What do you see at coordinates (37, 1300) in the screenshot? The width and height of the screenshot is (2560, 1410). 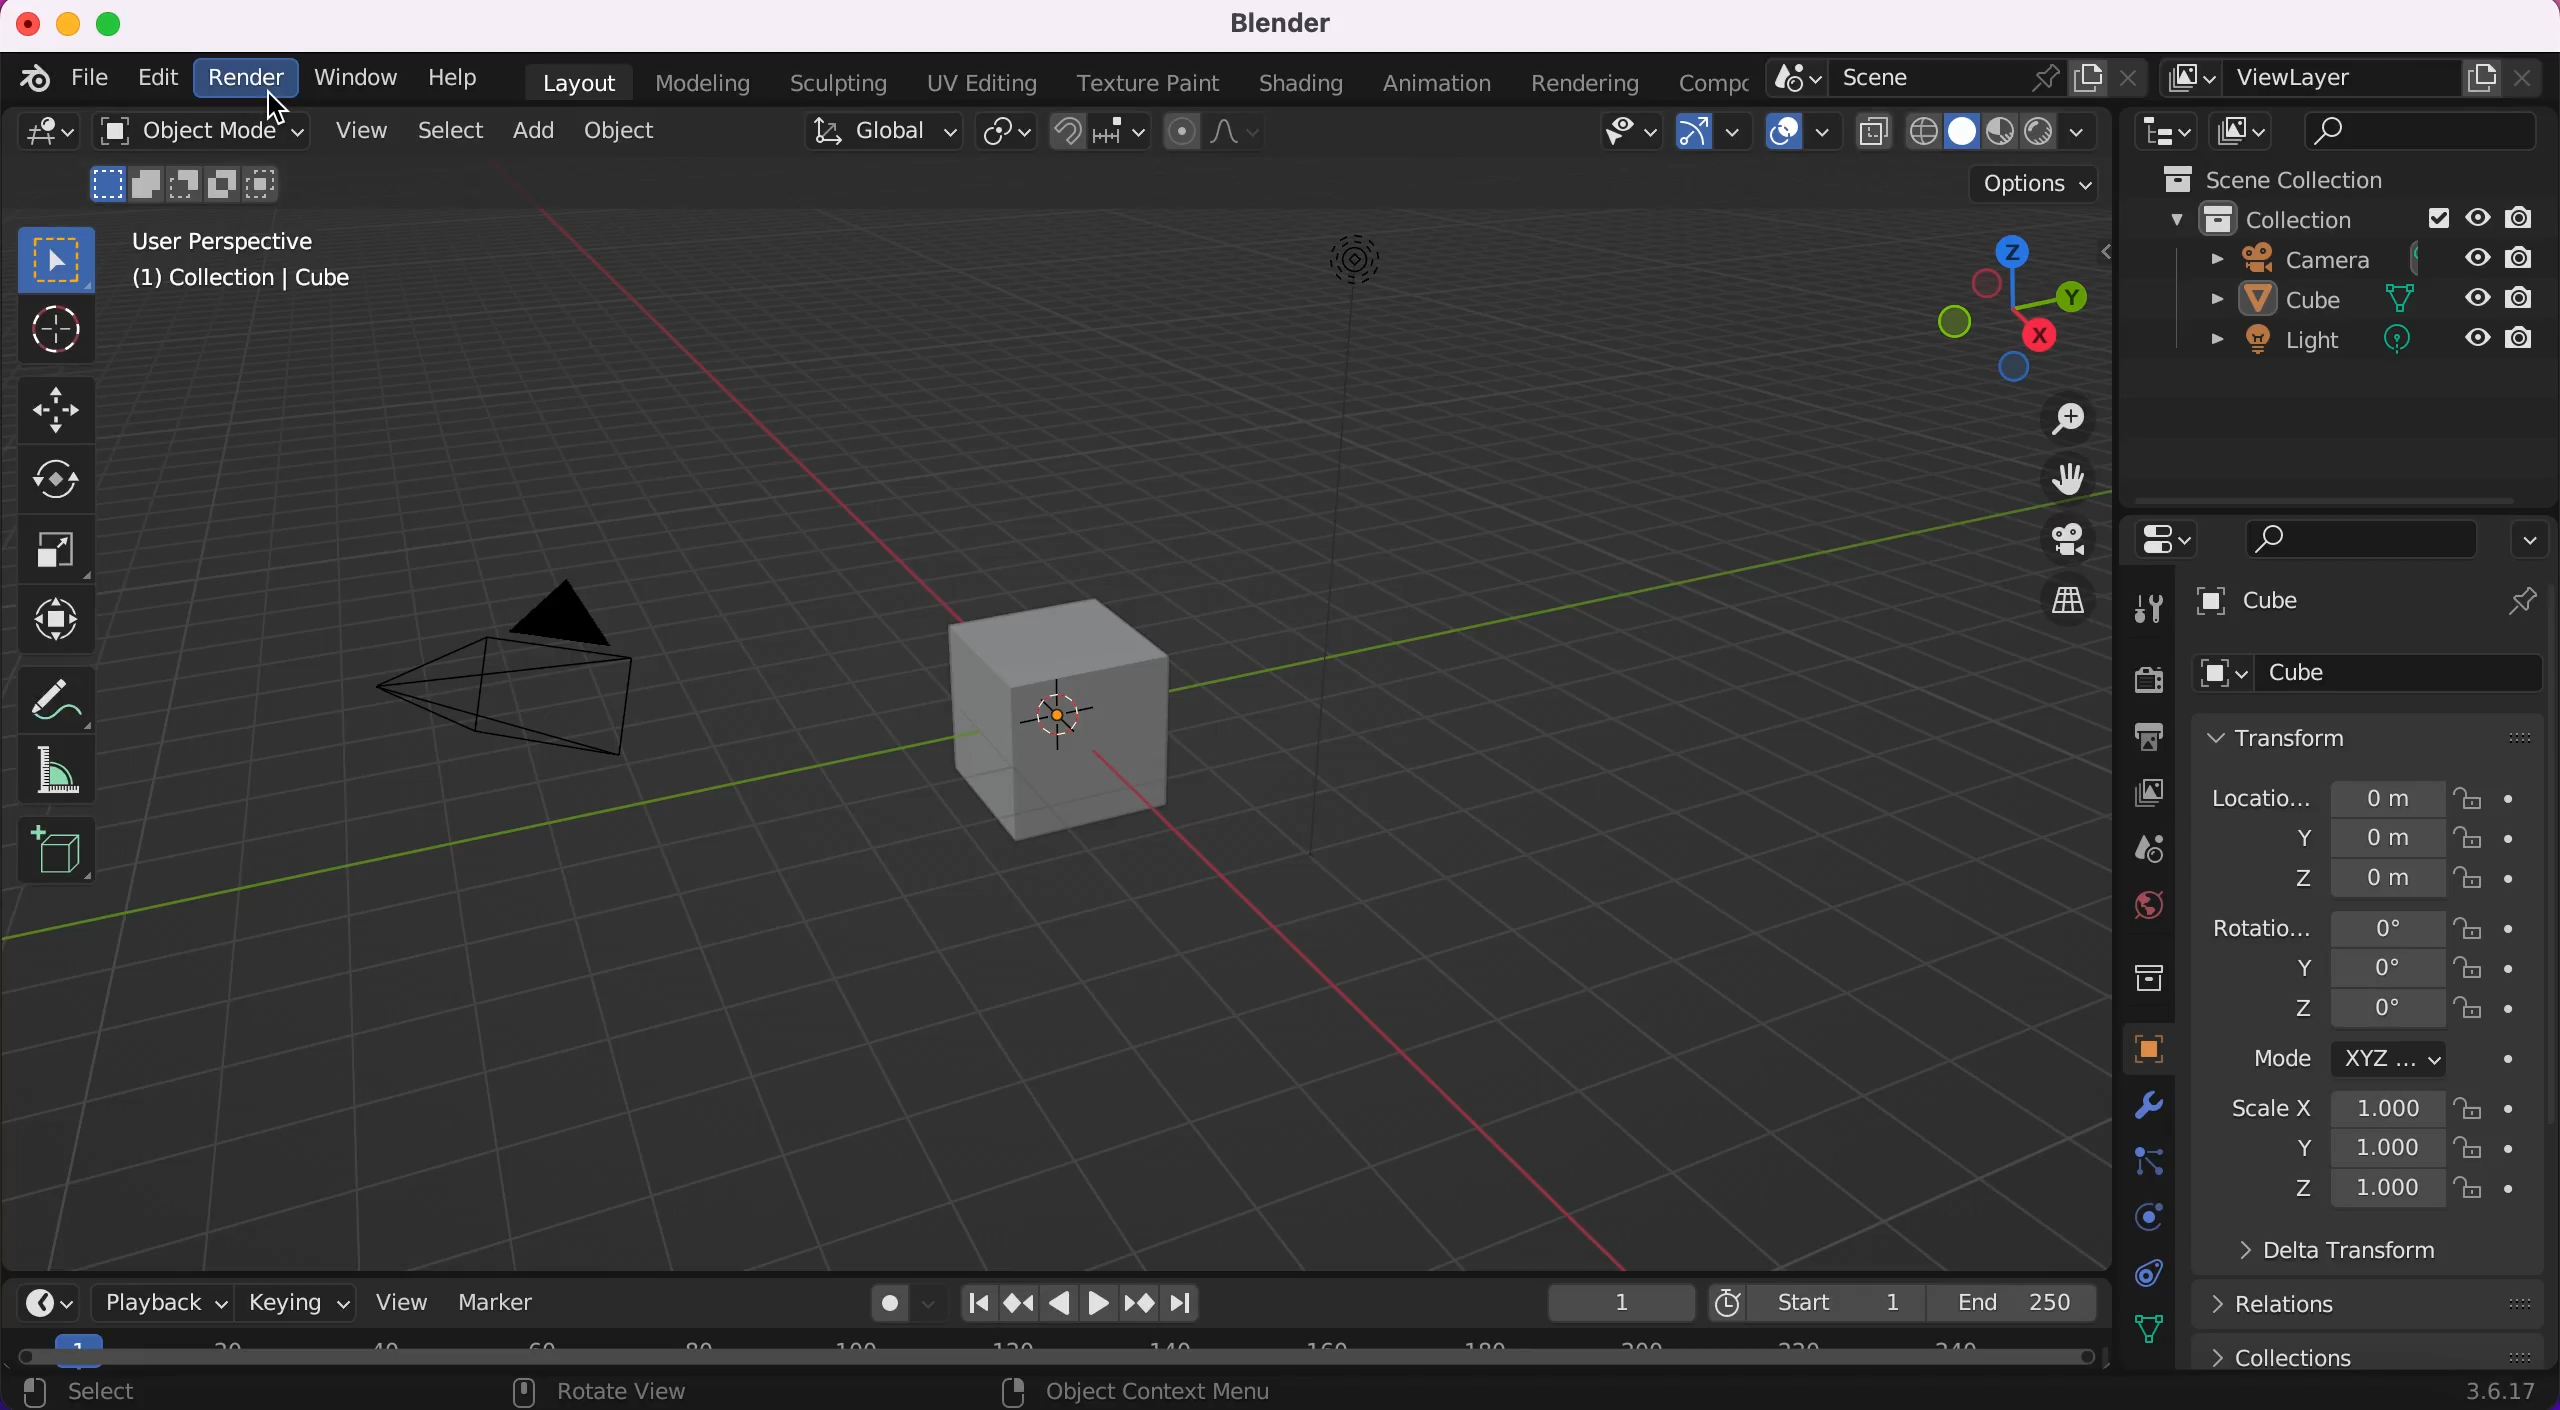 I see `editor type` at bounding box center [37, 1300].